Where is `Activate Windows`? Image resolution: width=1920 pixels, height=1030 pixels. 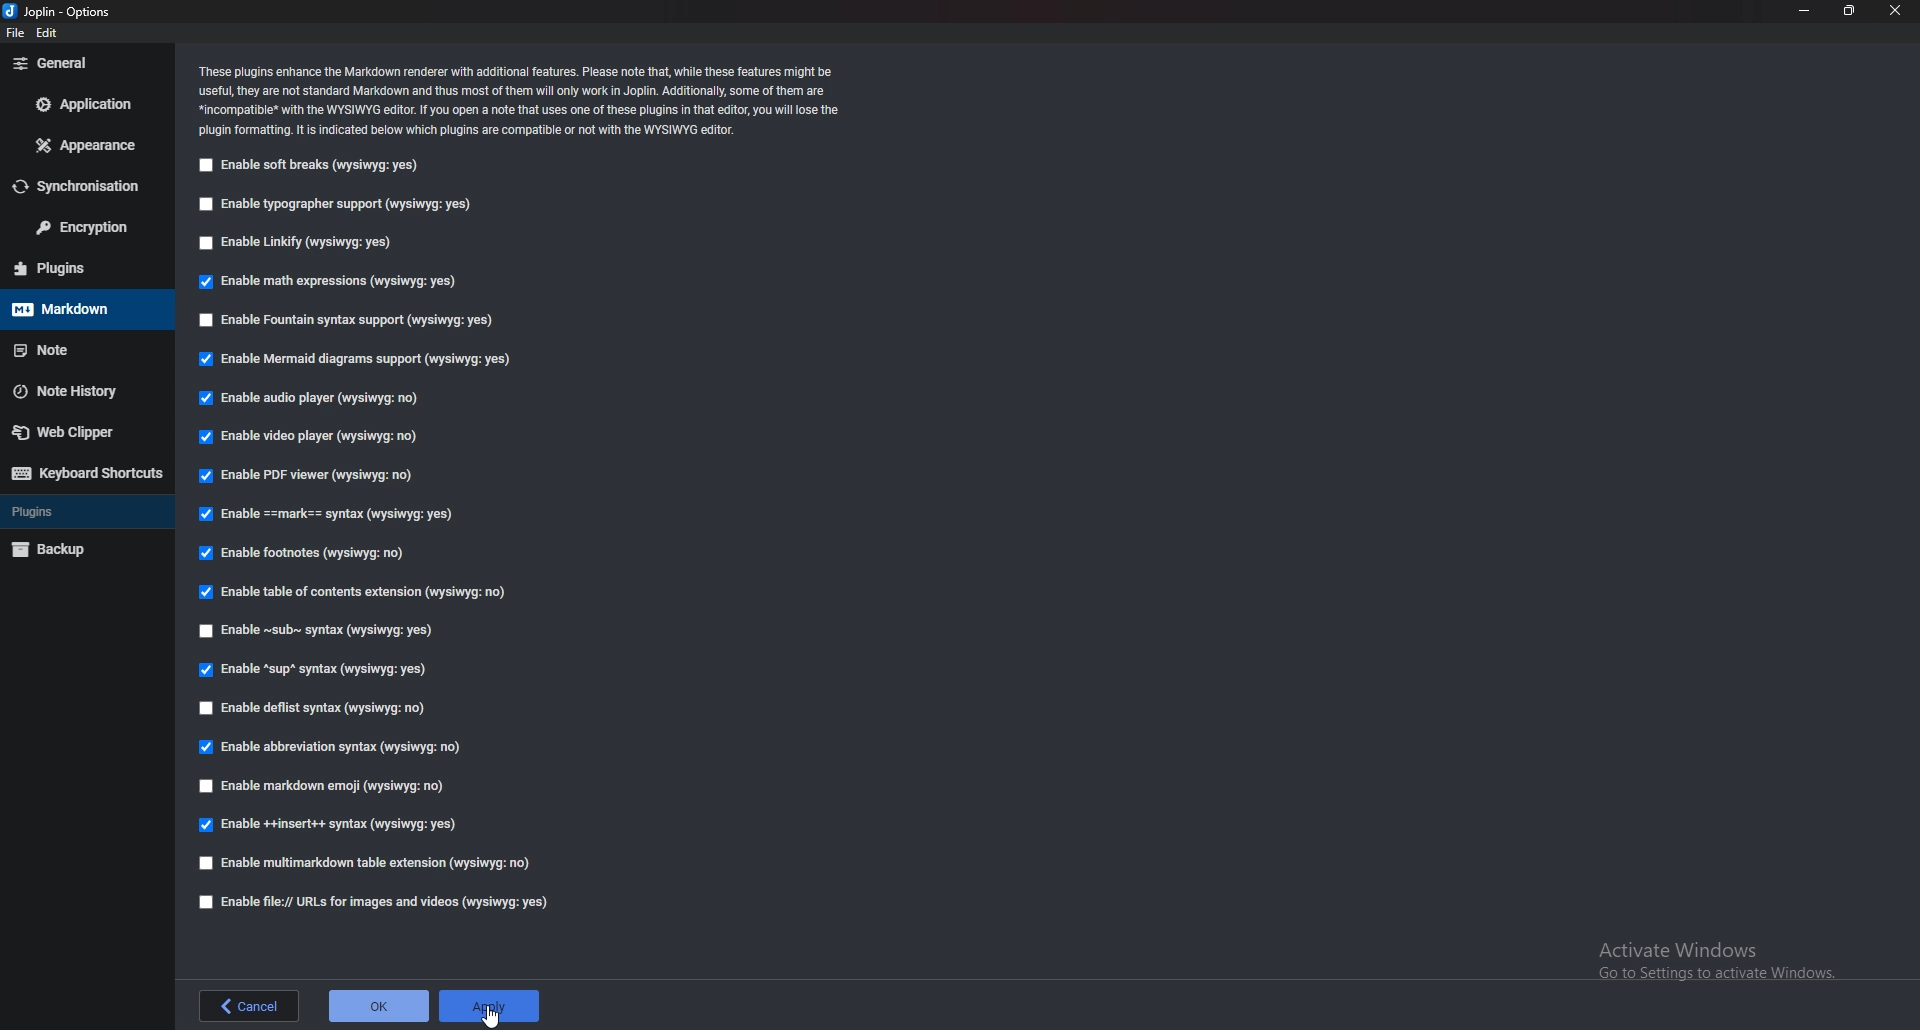 Activate Windows is located at coordinates (1720, 959).